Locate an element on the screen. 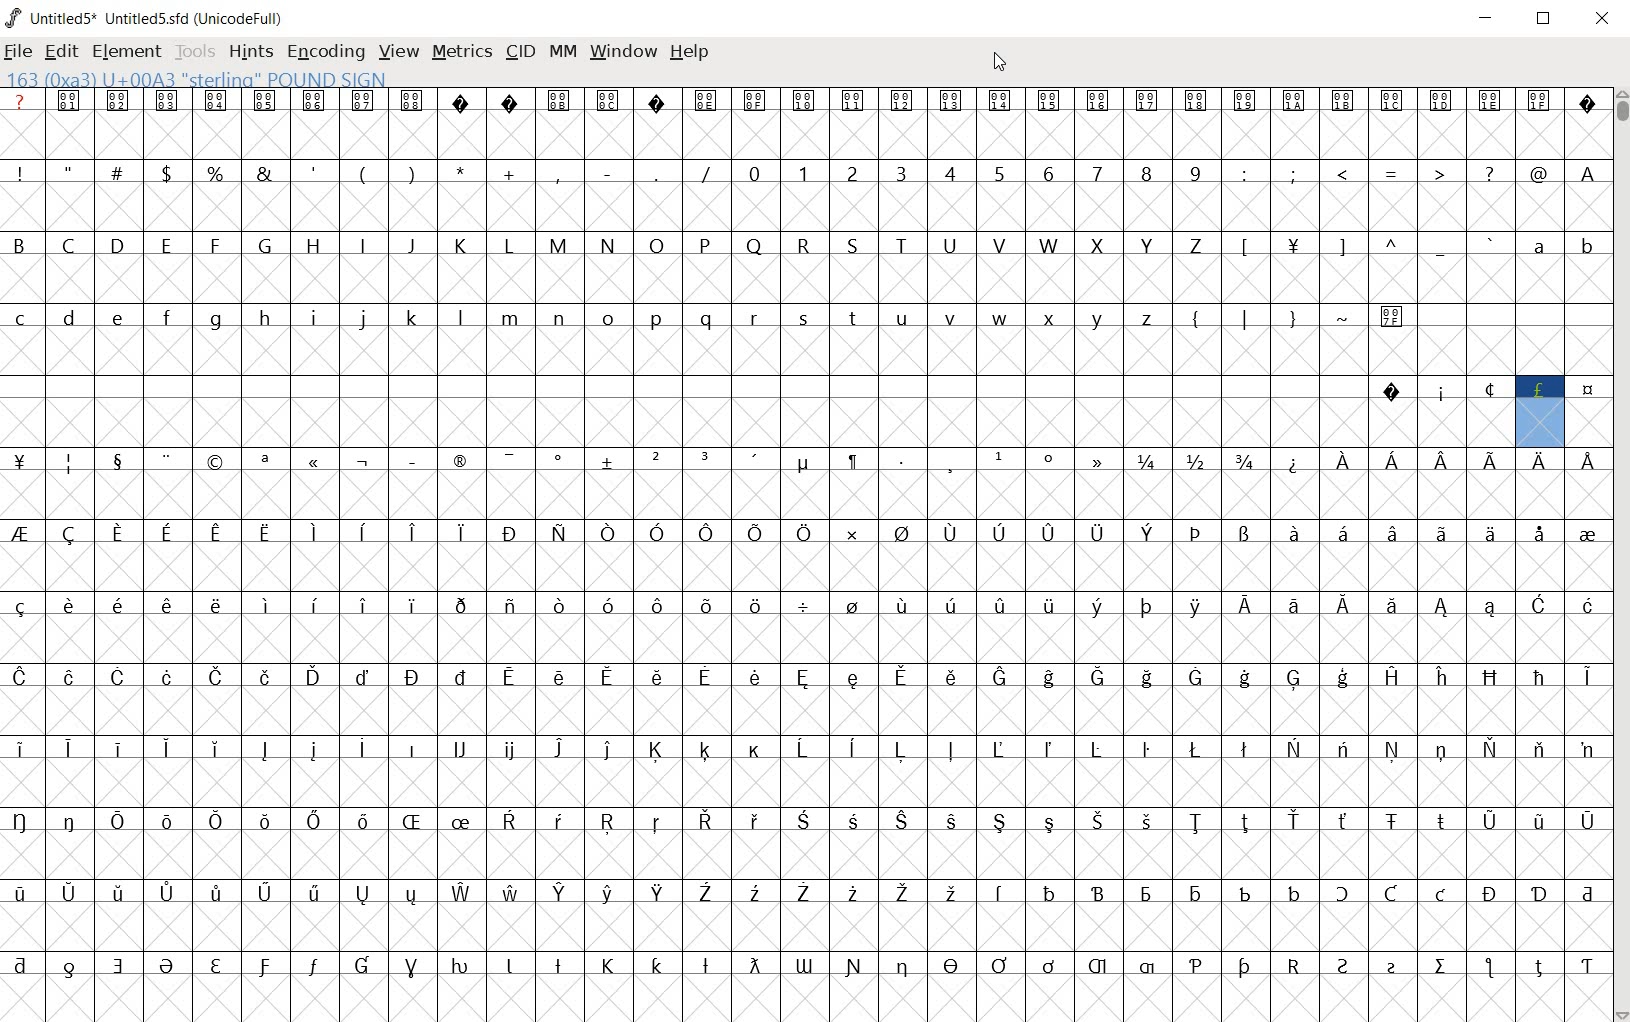 The width and height of the screenshot is (1630, 1022). MM is located at coordinates (565, 53).